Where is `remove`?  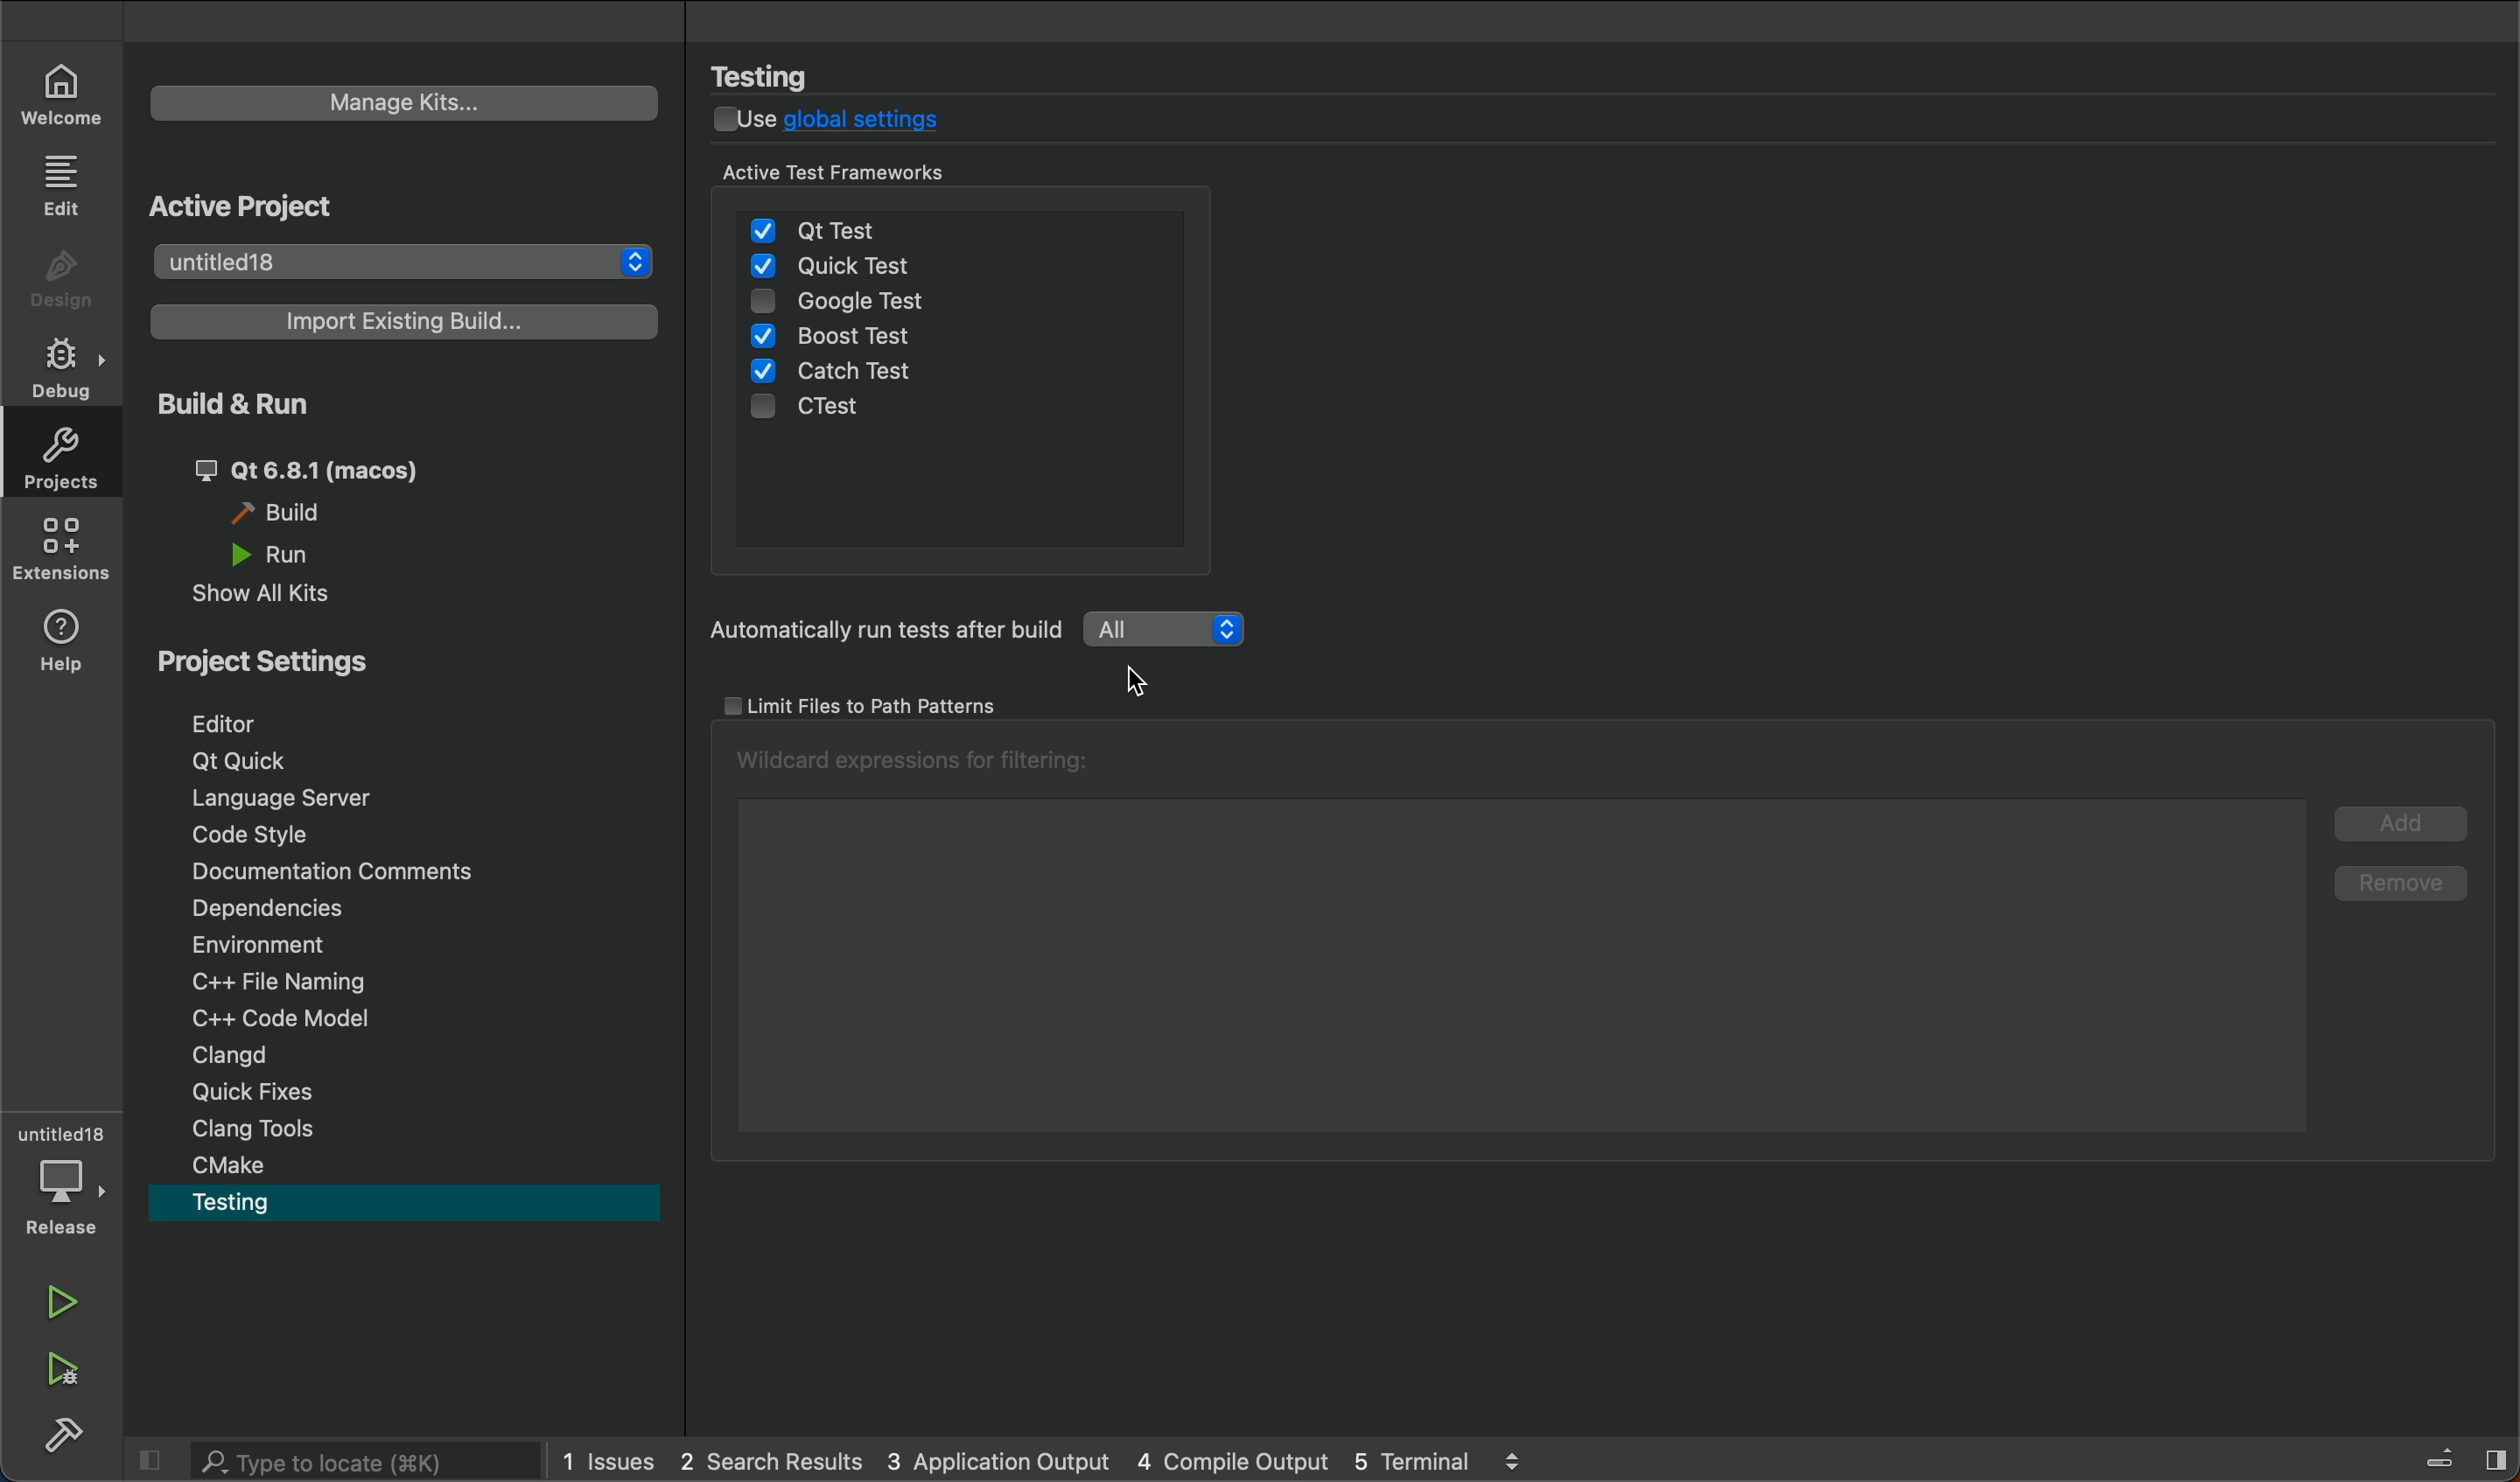 remove is located at coordinates (2402, 880).